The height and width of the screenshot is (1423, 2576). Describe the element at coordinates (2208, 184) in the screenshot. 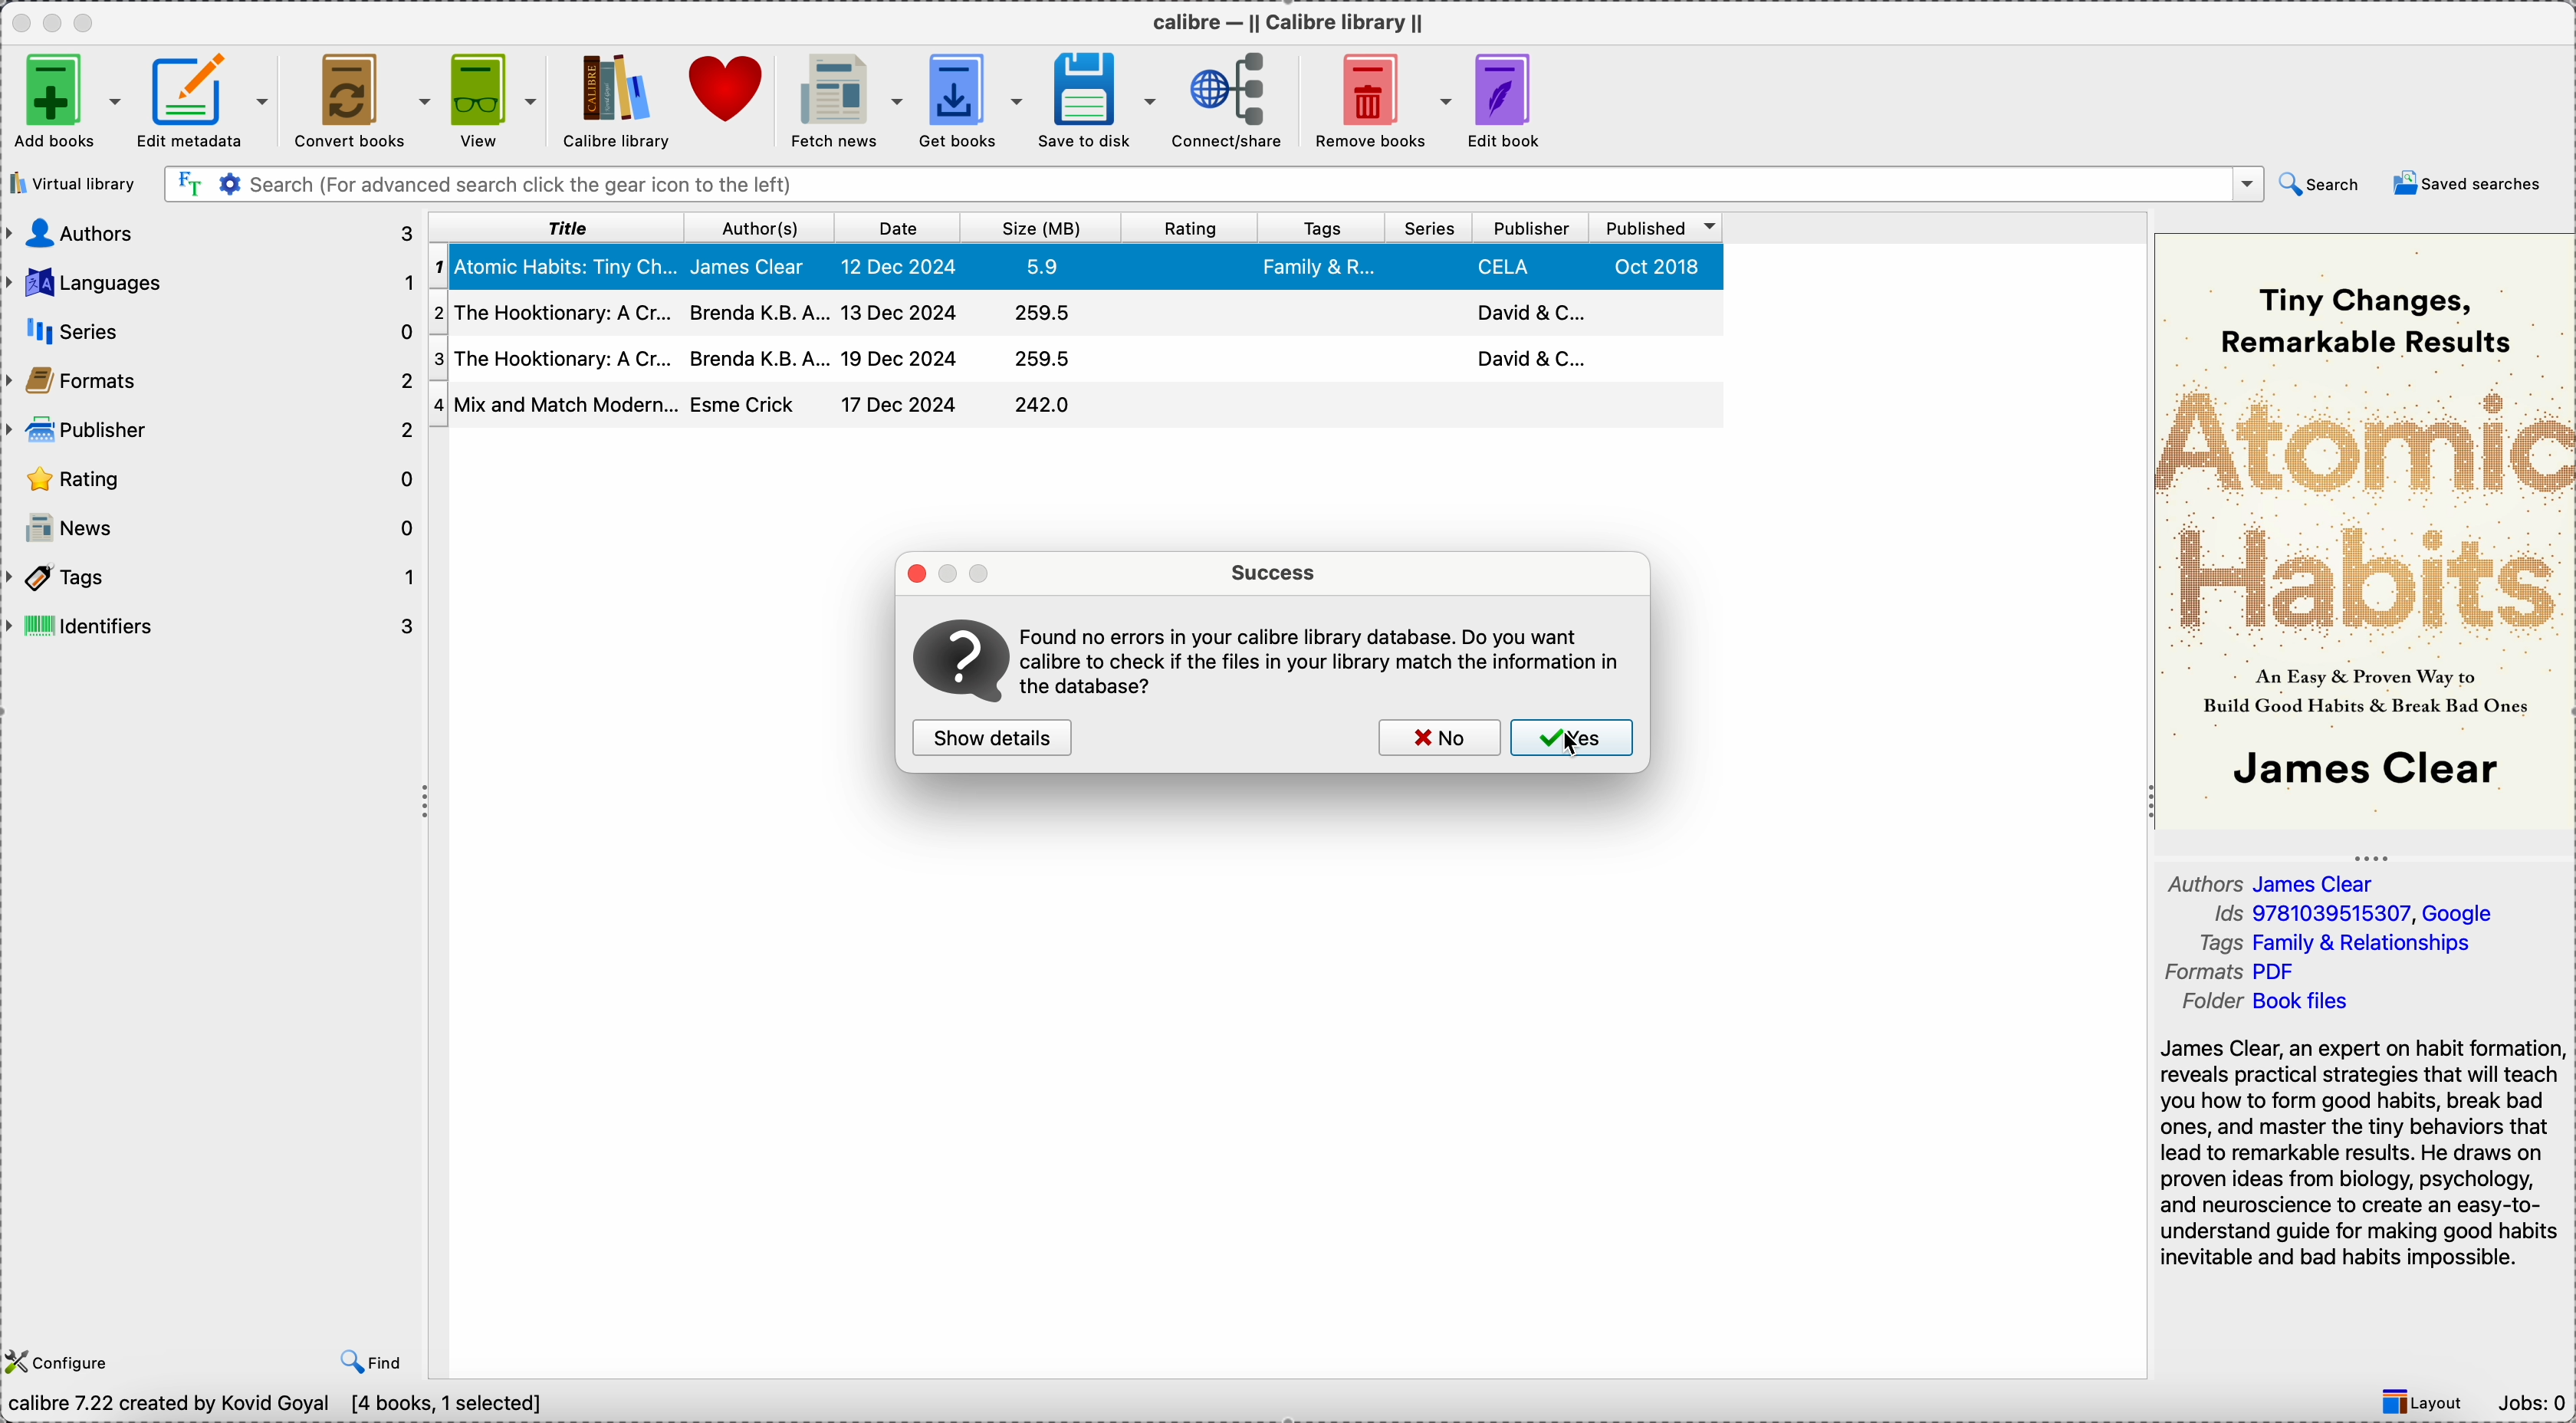

I see `close` at that location.